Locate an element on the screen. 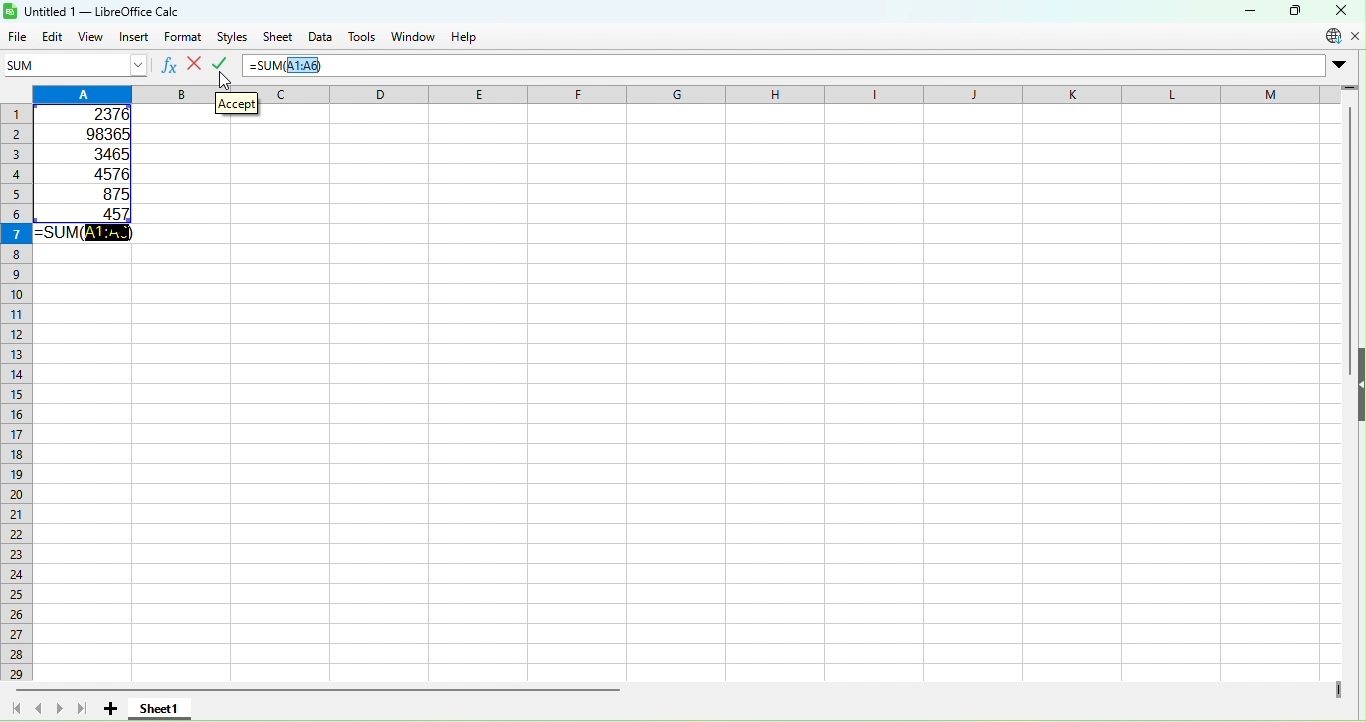 The image size is (1366, 722). Scroll to next sheet is located at coordinates (61, 709).